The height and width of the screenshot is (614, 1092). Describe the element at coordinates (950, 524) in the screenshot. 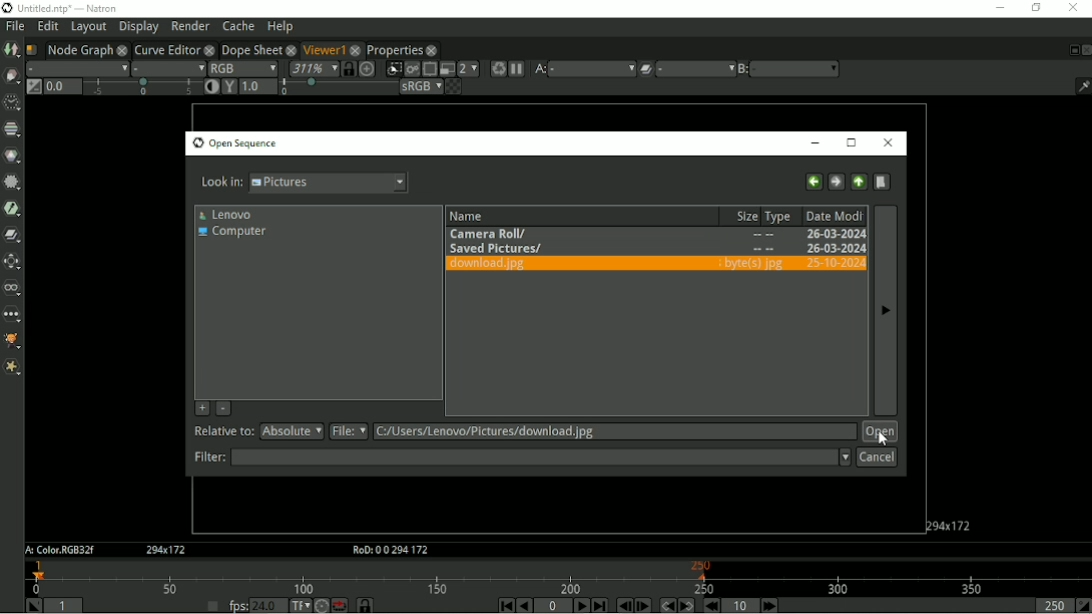

I see `Aspect` at that location.